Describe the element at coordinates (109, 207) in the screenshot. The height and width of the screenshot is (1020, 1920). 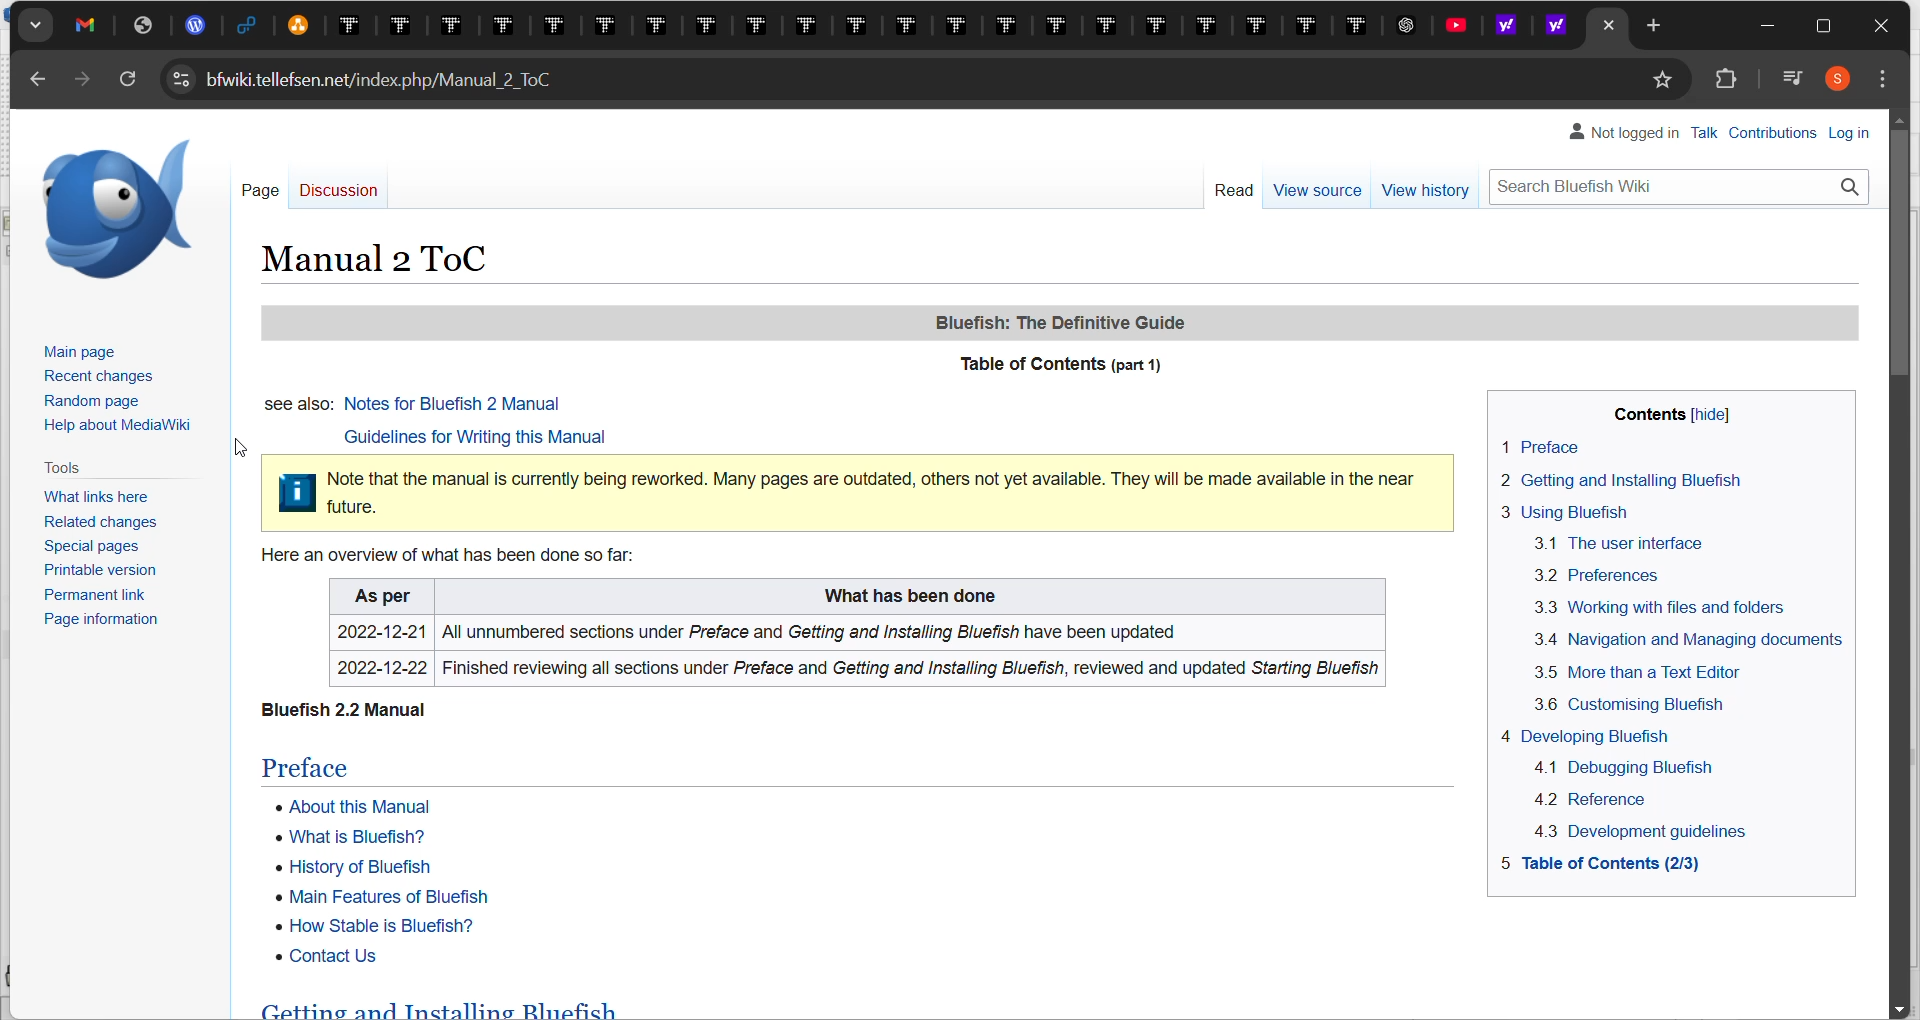
I see `image` at that location.